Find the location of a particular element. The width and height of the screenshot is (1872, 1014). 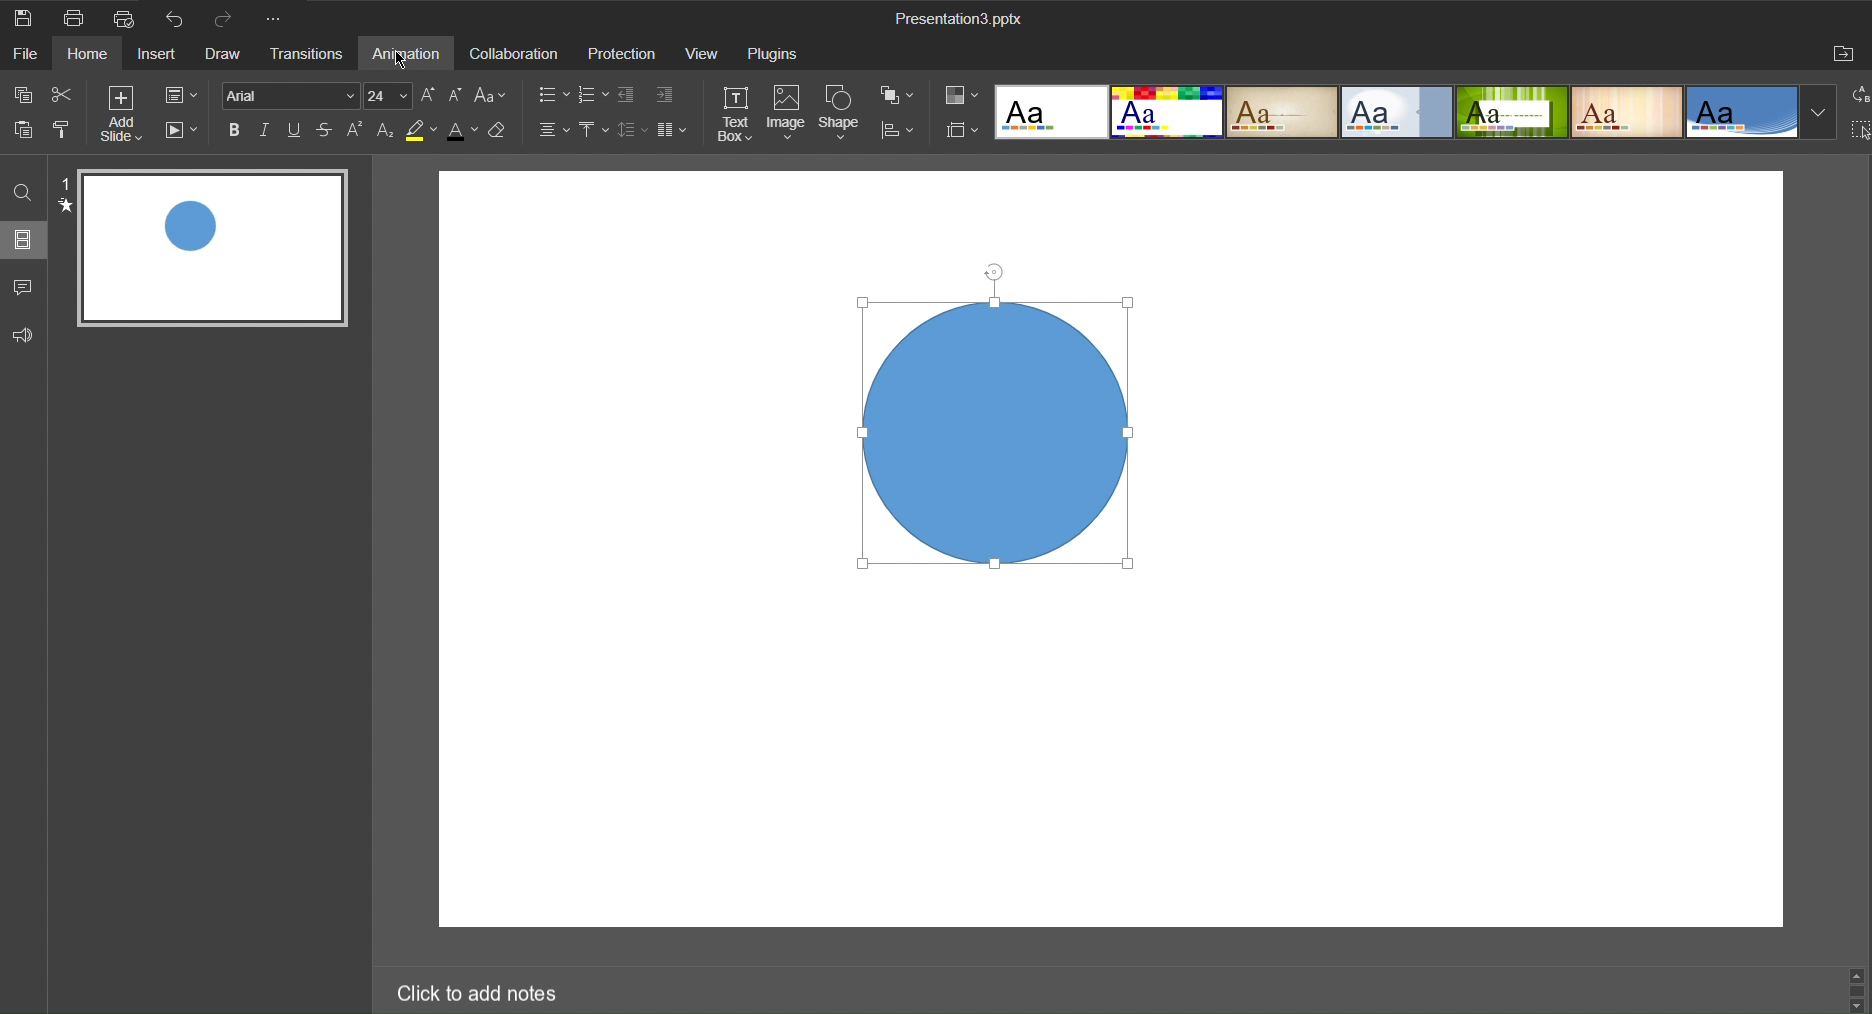

Add Slide is located at coordinates (126, 112).